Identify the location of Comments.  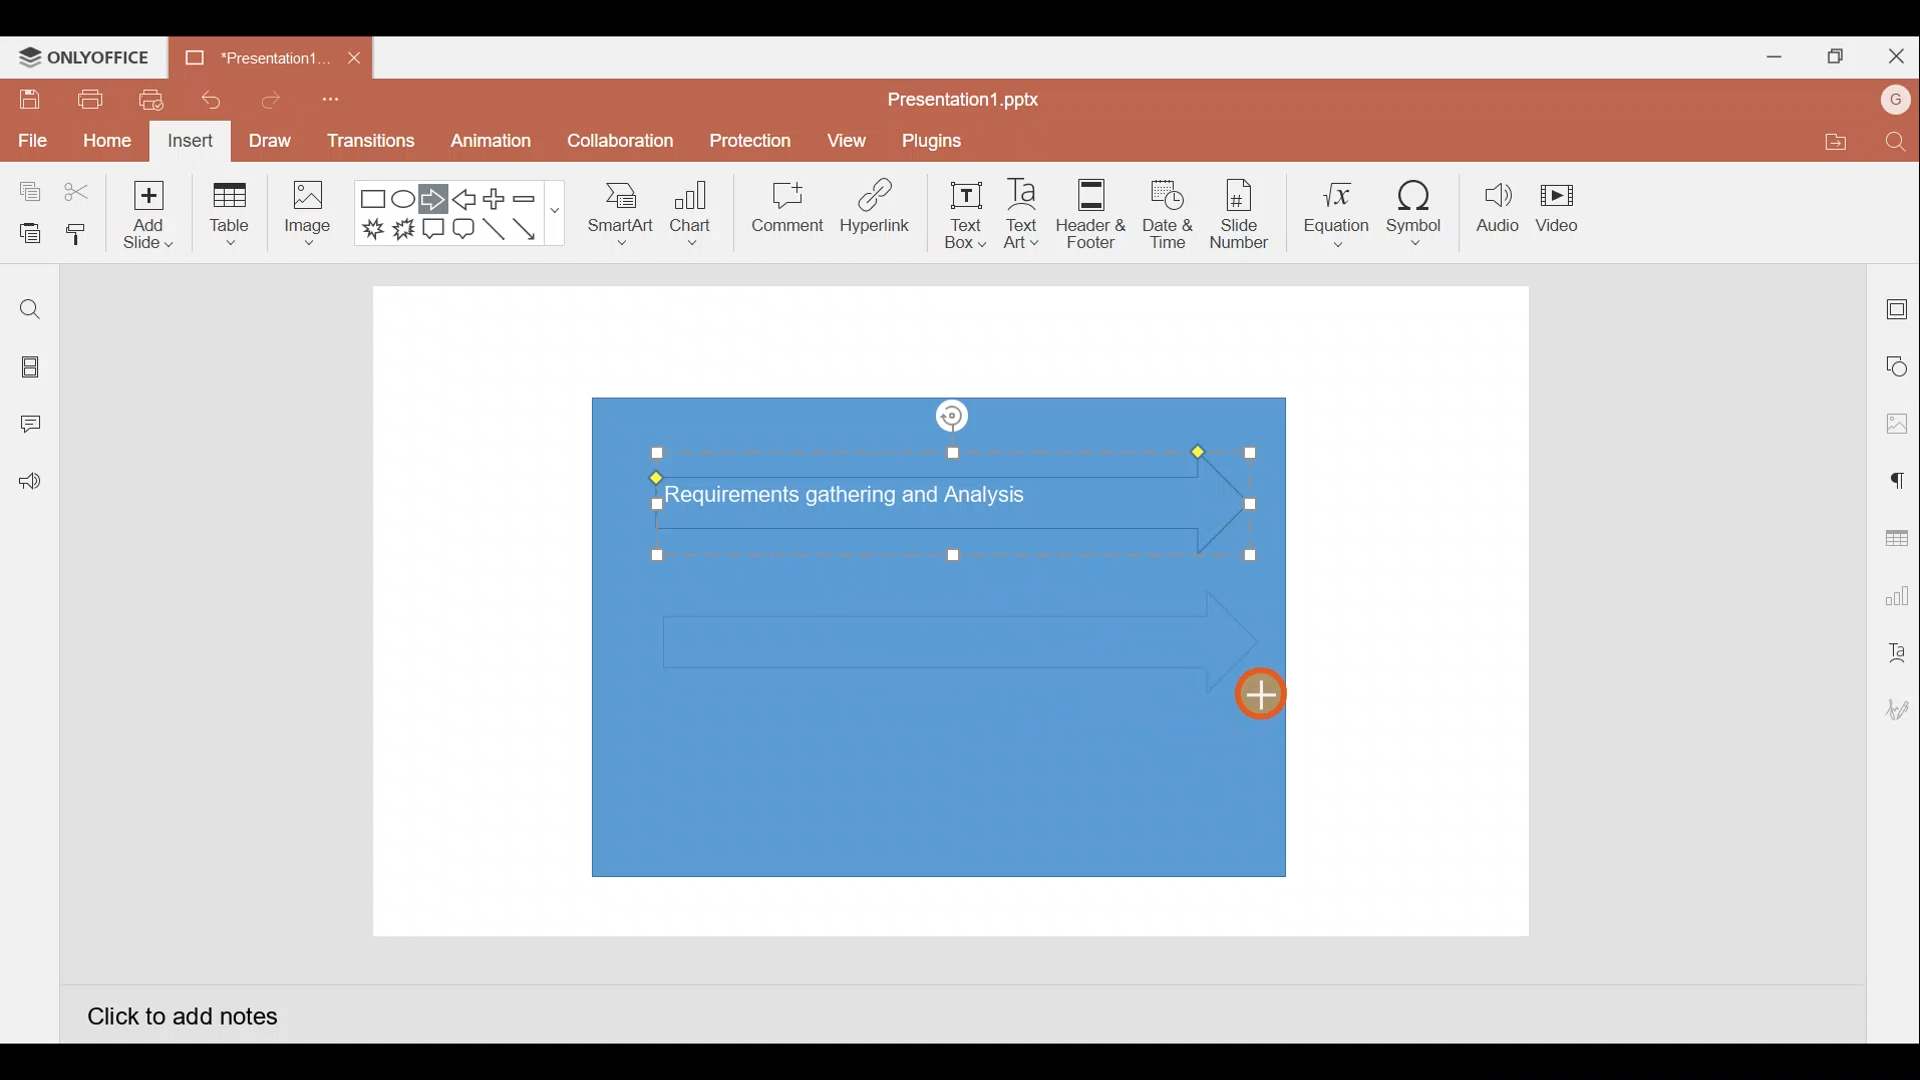
(35, 426).